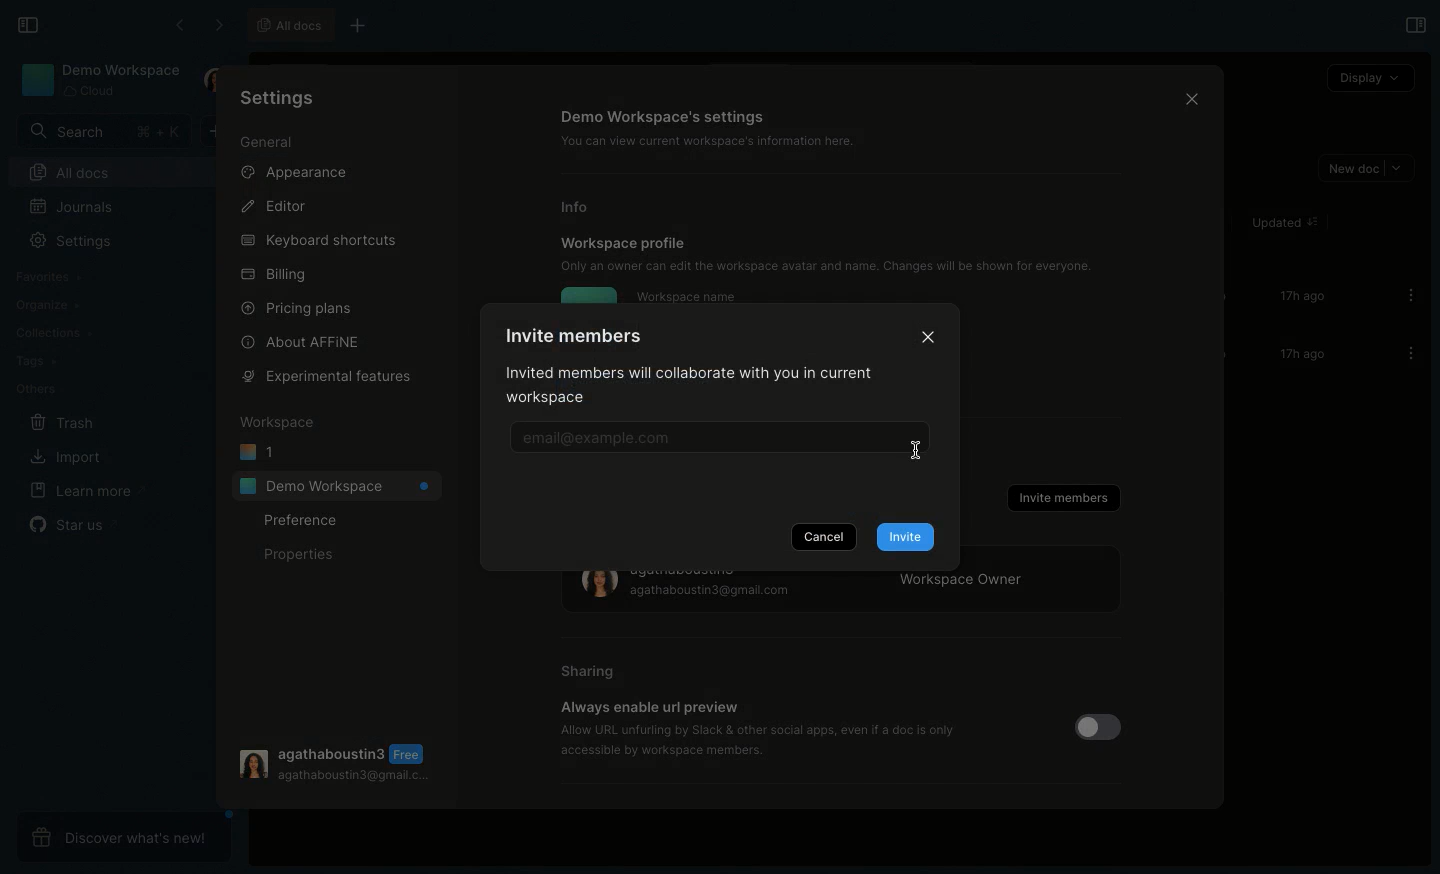  Describe the element at coordinates (220, 132) in the screenshot. I see `New doc` at that location.